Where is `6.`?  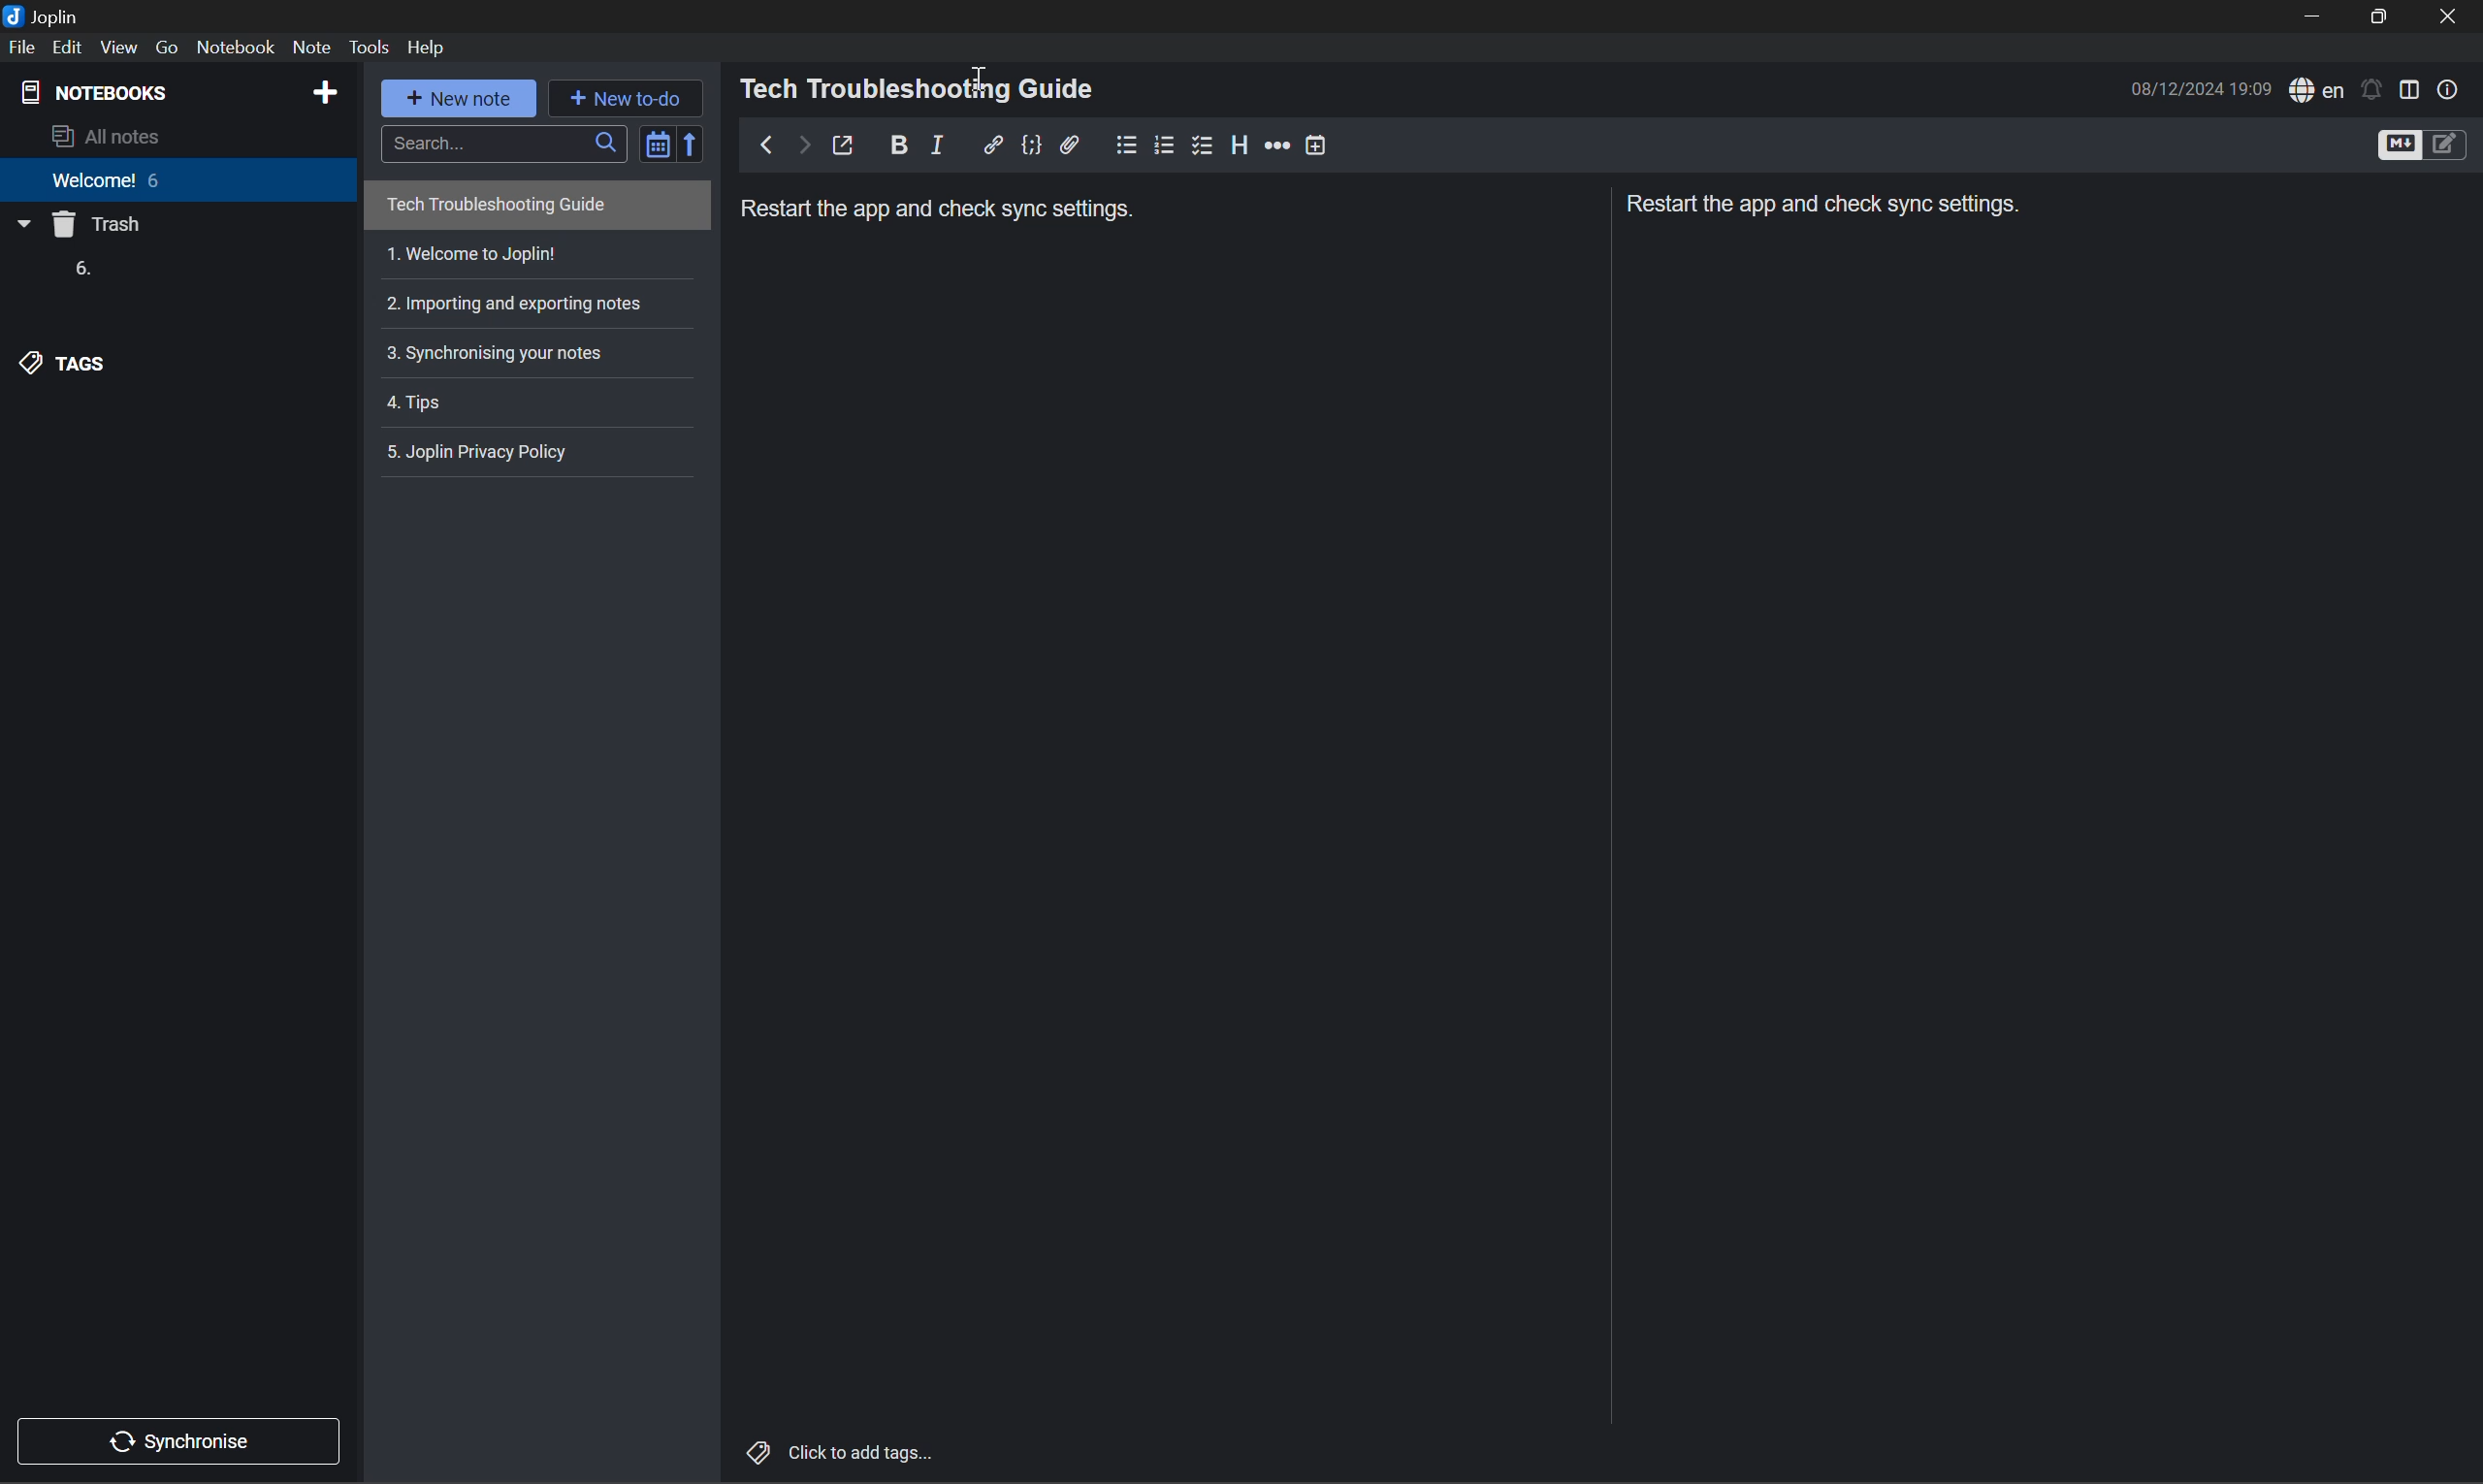
6. is located at coordinates (79, 270).